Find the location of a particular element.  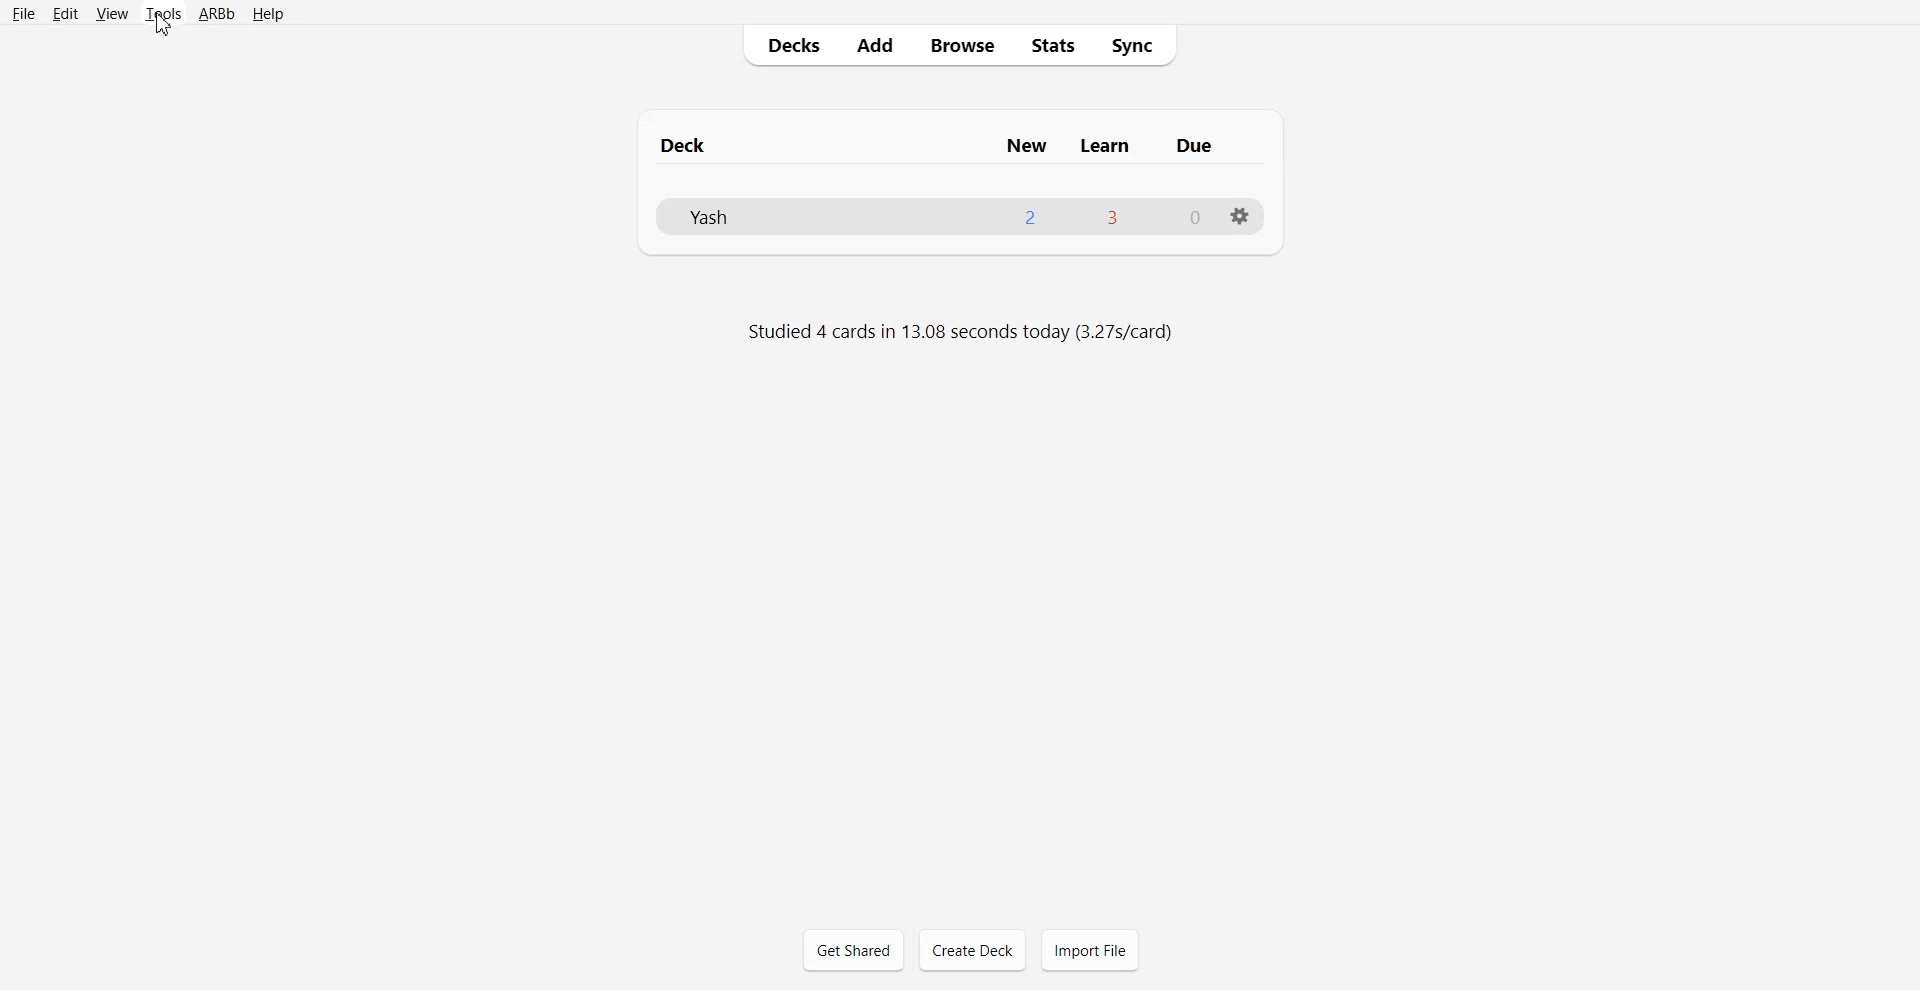

Settings is located at coordinates (1239, 215).